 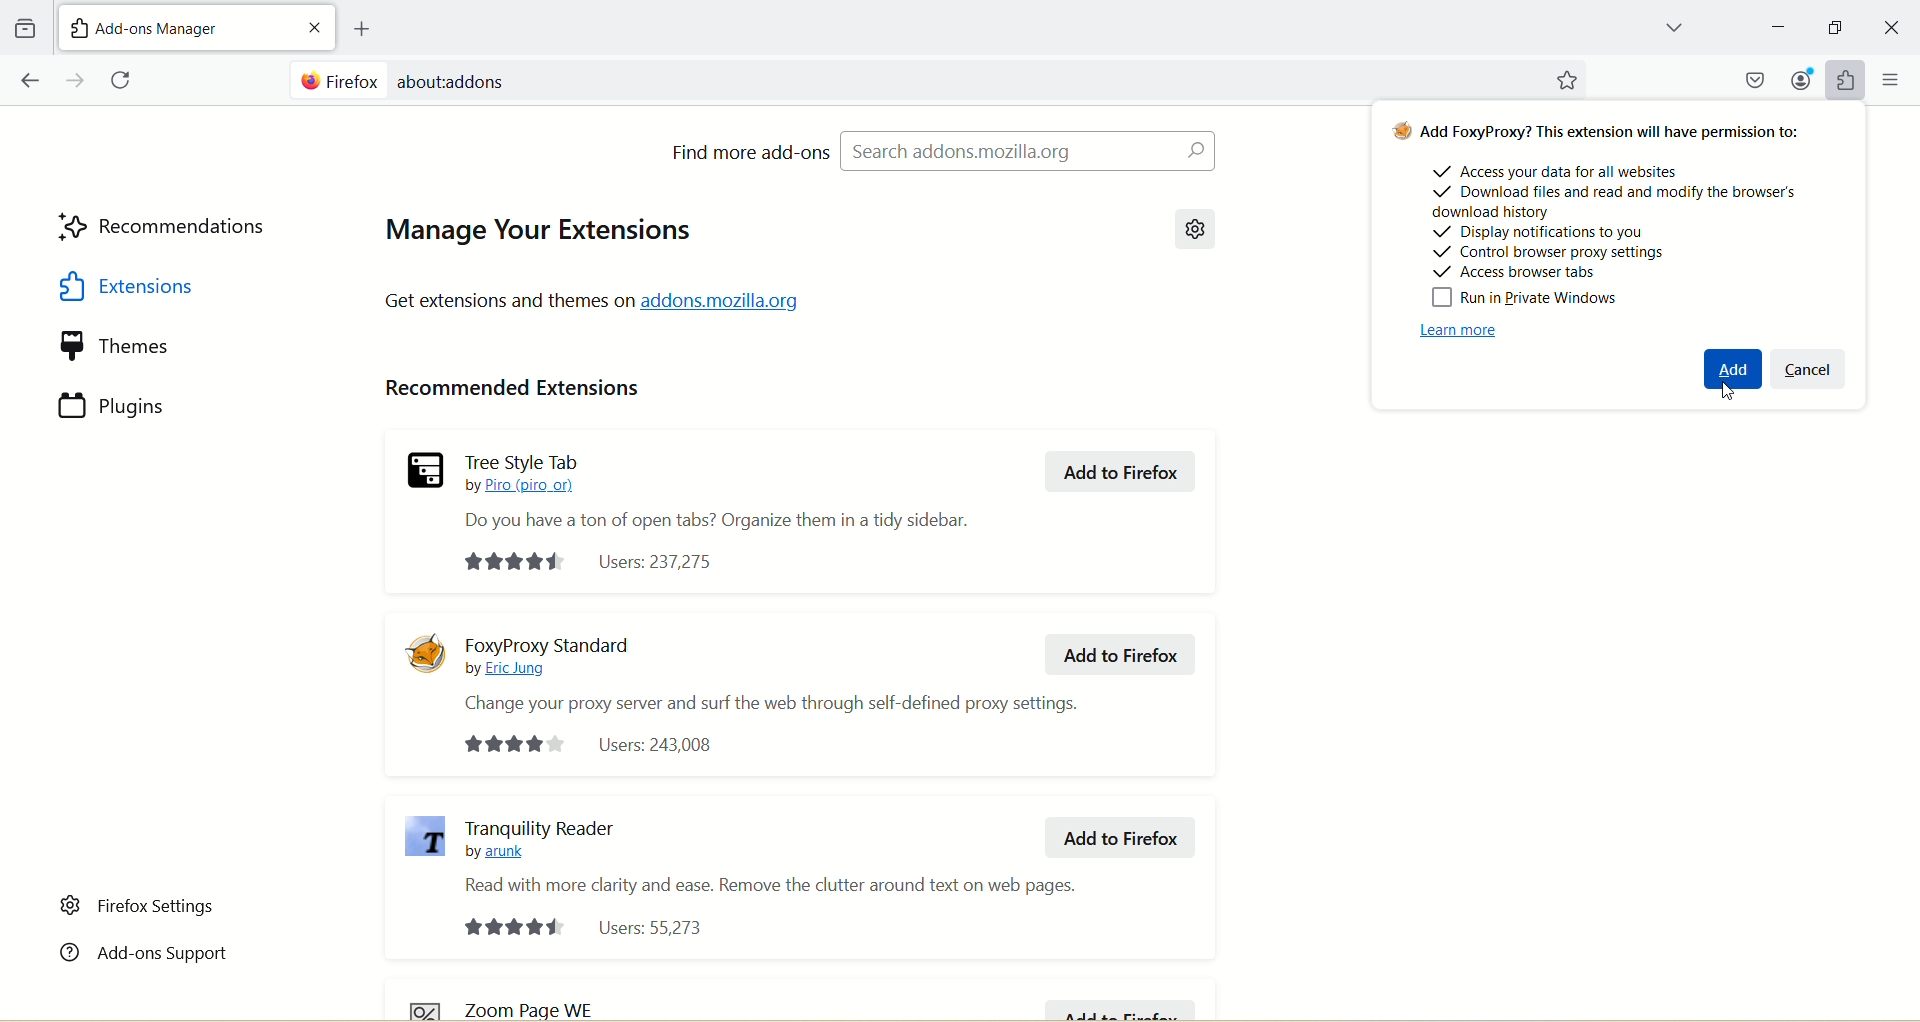 What do you see at coordinates (1811, 368) in the screenshot?
I see `Cancel` at bounding box center [1811, 368].